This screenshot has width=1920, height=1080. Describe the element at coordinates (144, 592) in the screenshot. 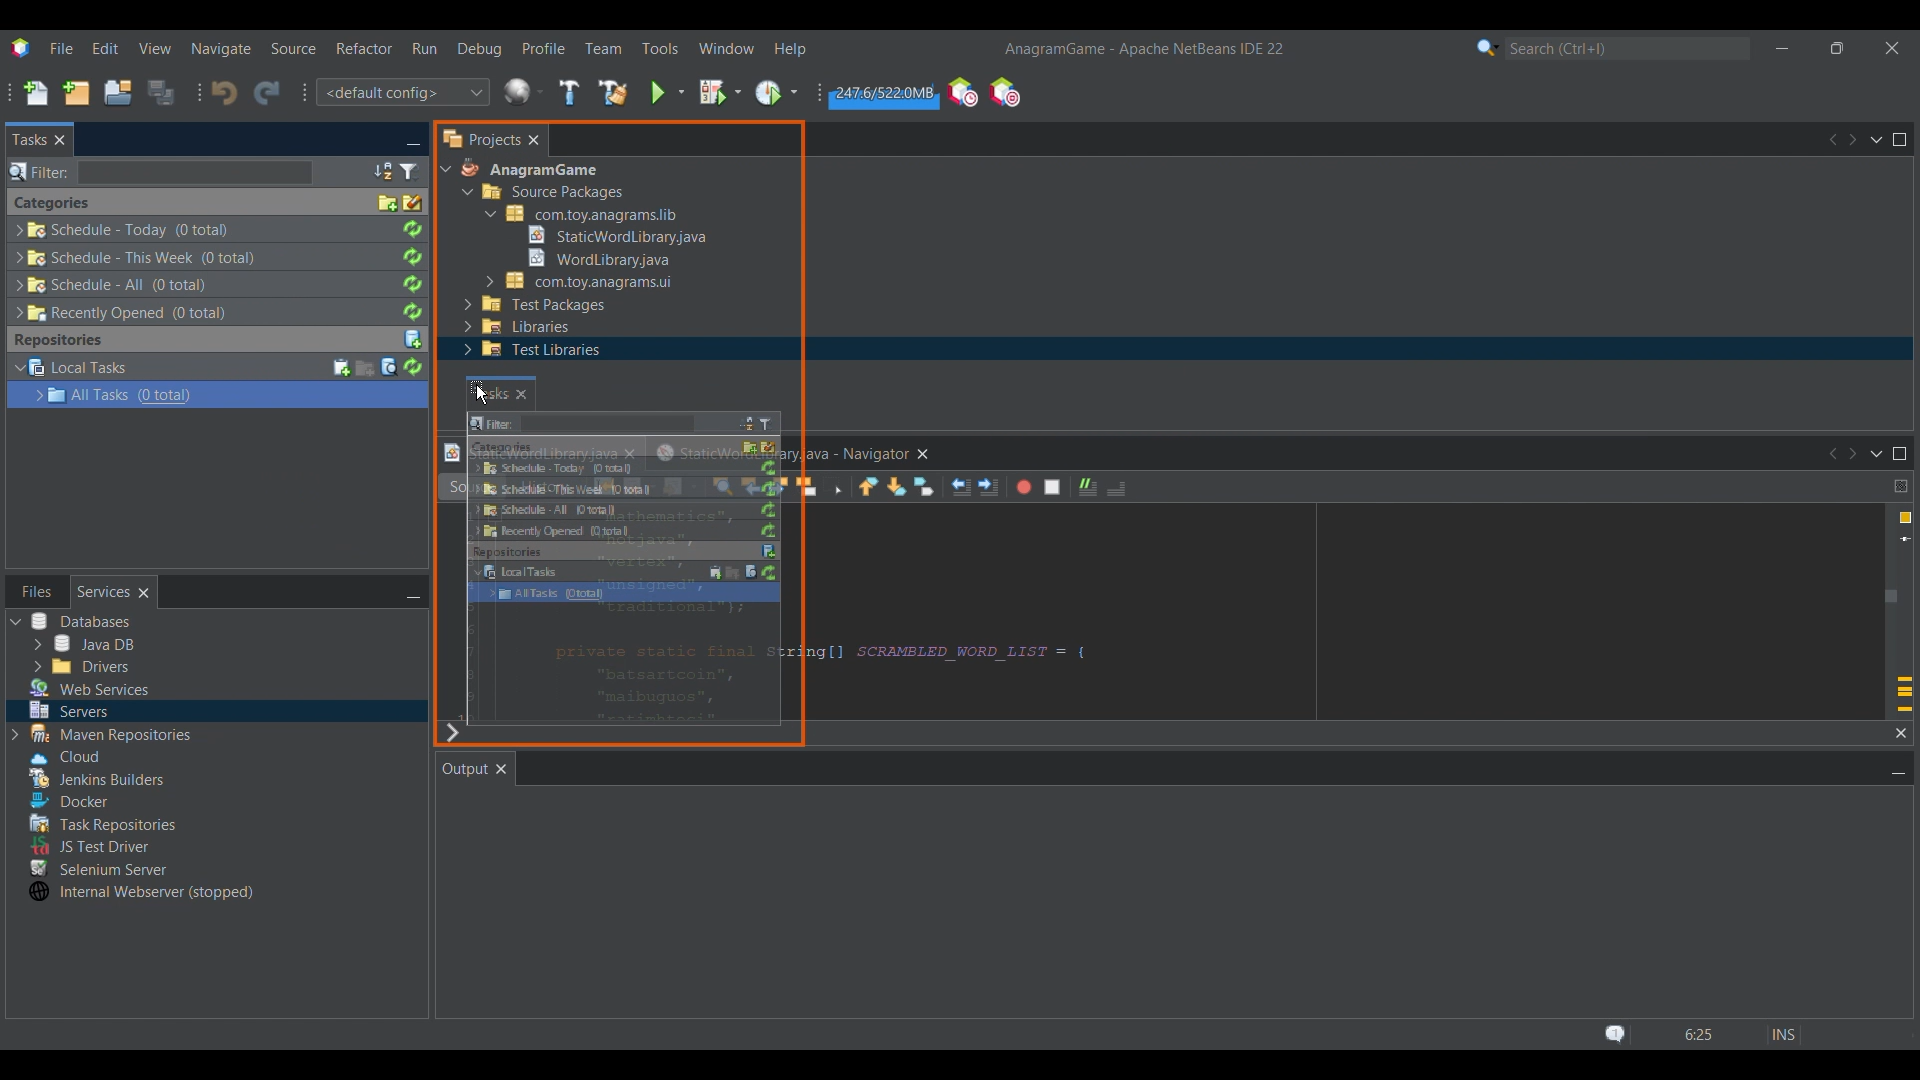

I see `Close` at that location.